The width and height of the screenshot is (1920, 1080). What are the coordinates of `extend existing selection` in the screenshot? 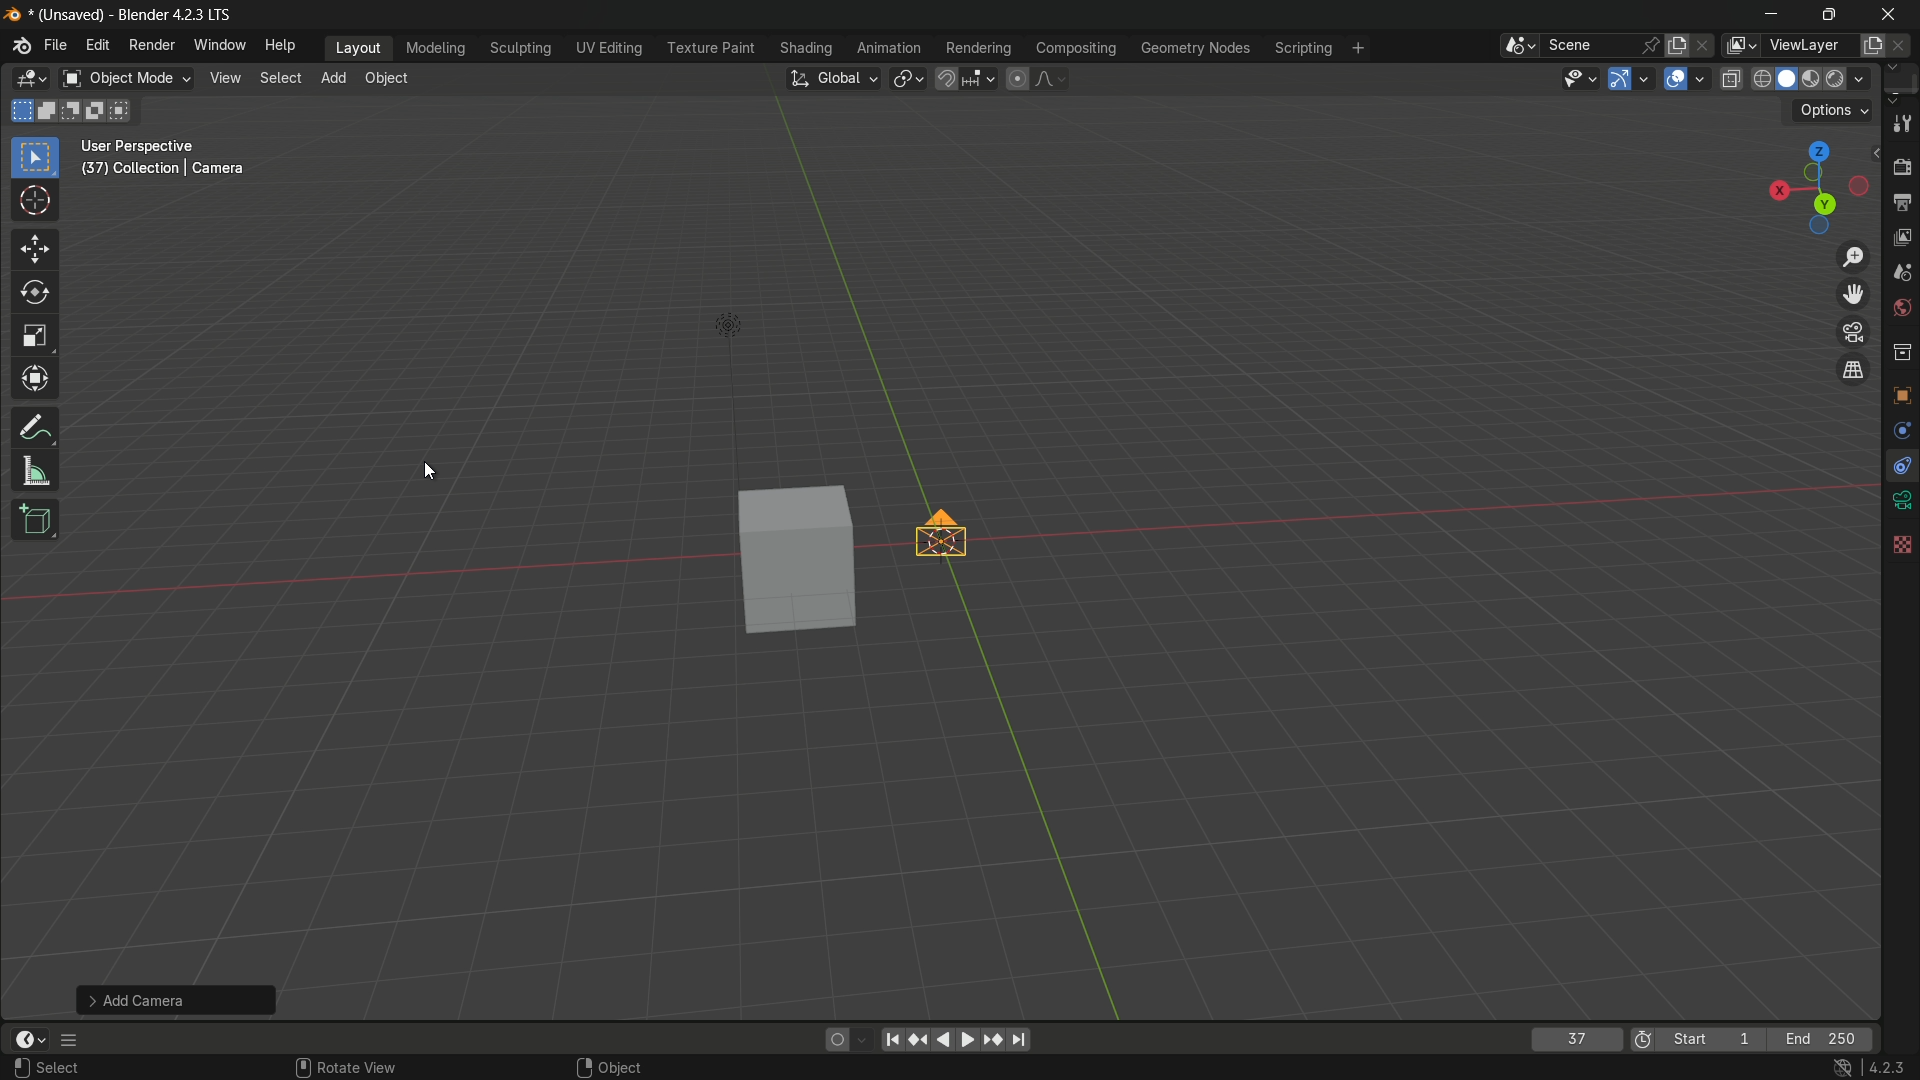 It's located at (49, 111).